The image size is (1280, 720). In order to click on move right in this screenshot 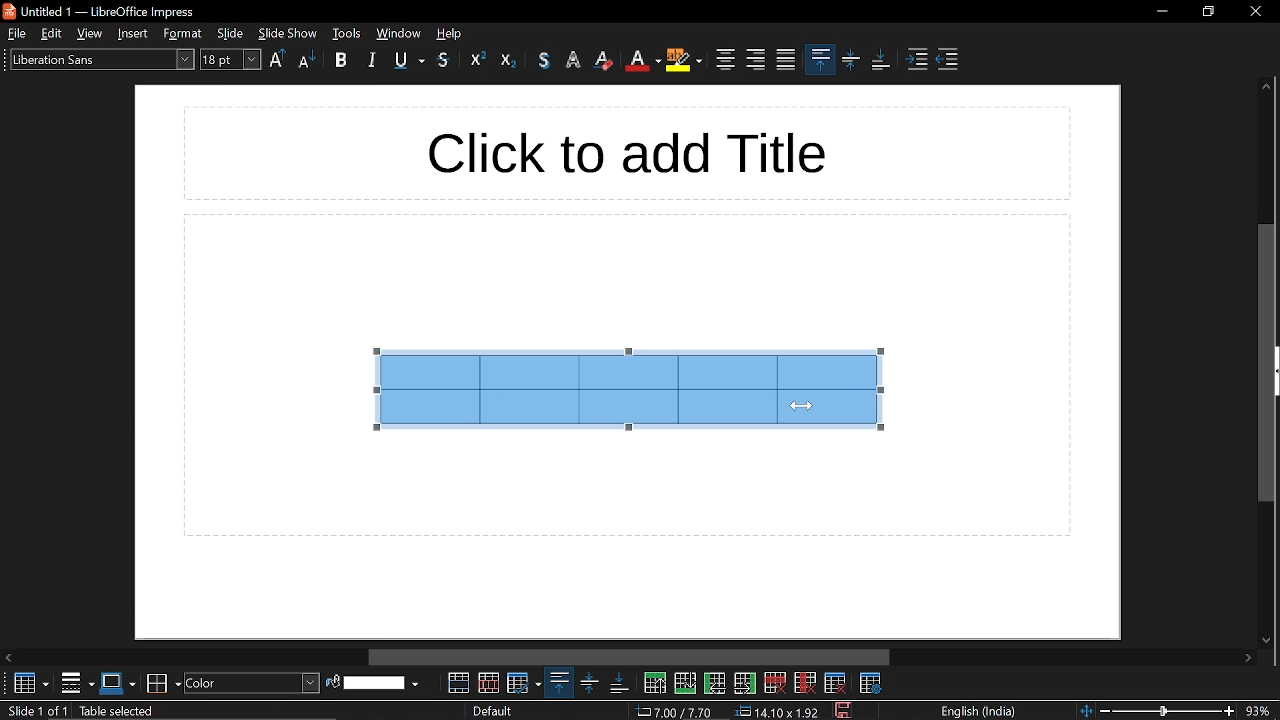, I will do `click(1251, 659)`.